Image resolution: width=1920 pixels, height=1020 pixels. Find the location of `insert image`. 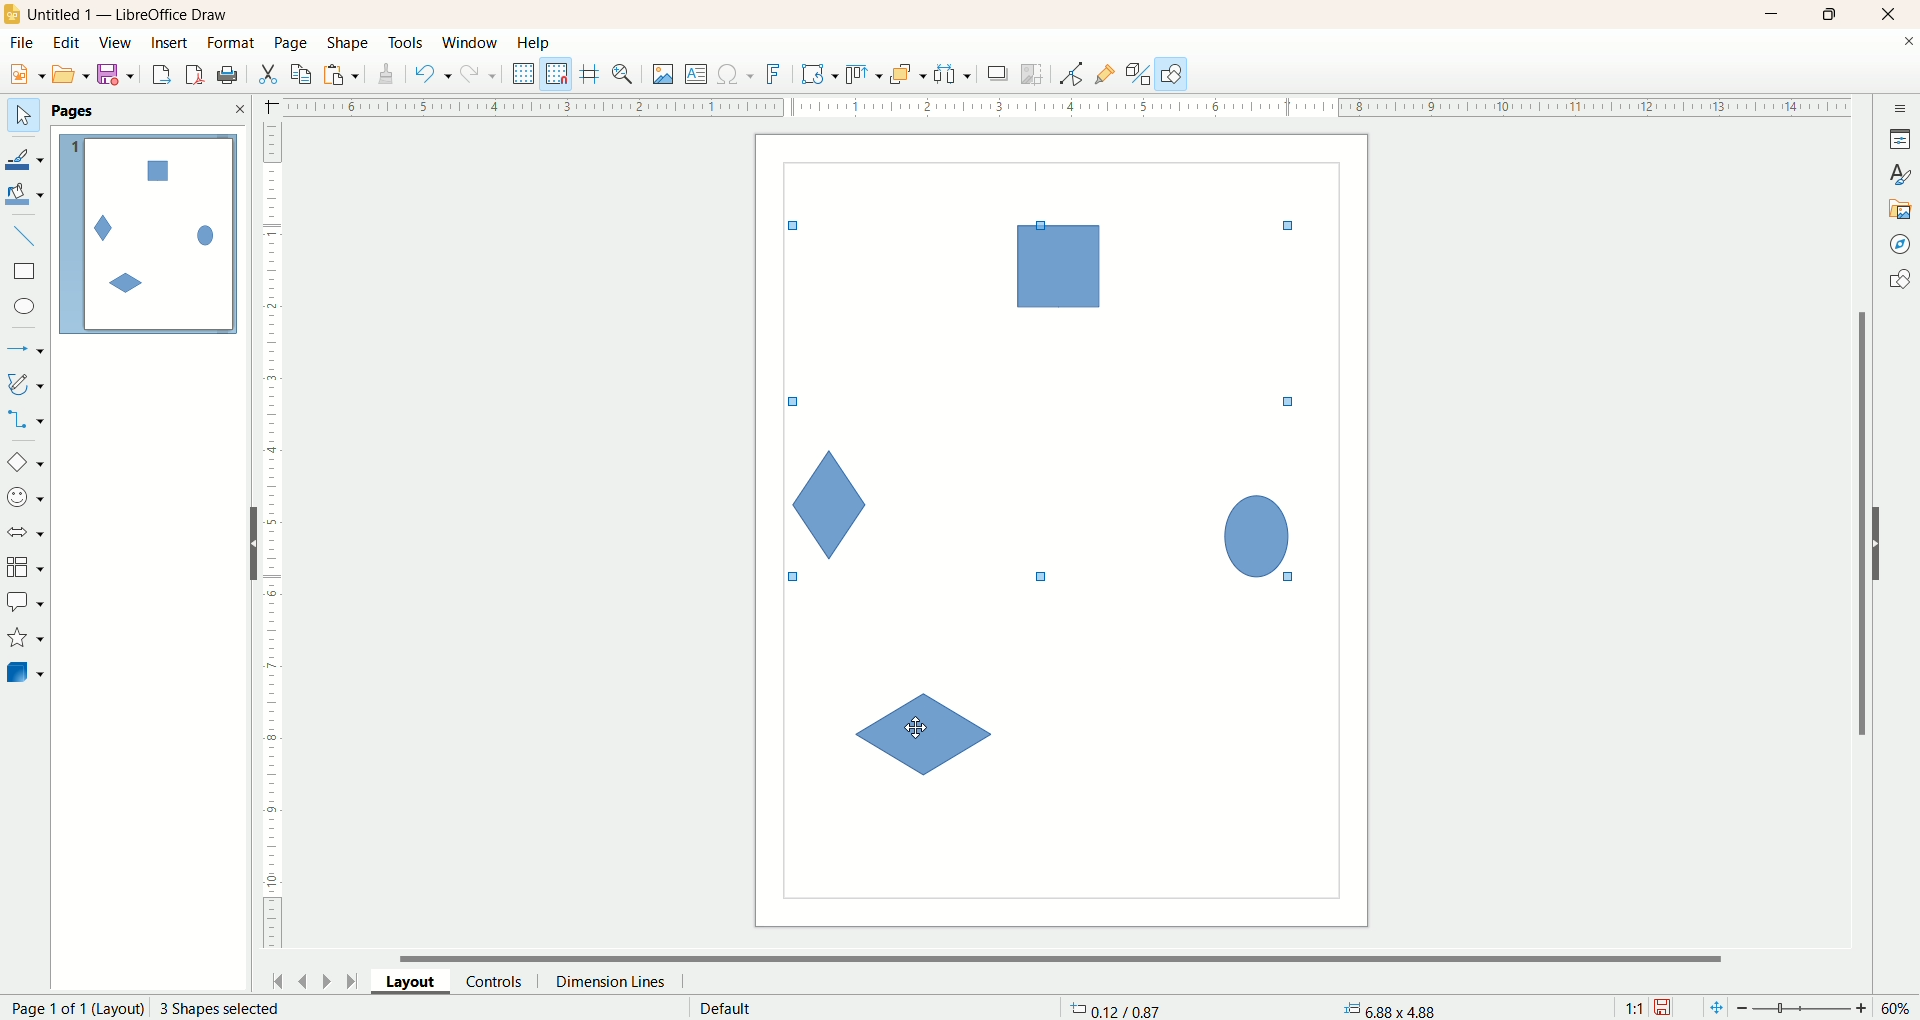

insert image is located at coordinates (664, 75).